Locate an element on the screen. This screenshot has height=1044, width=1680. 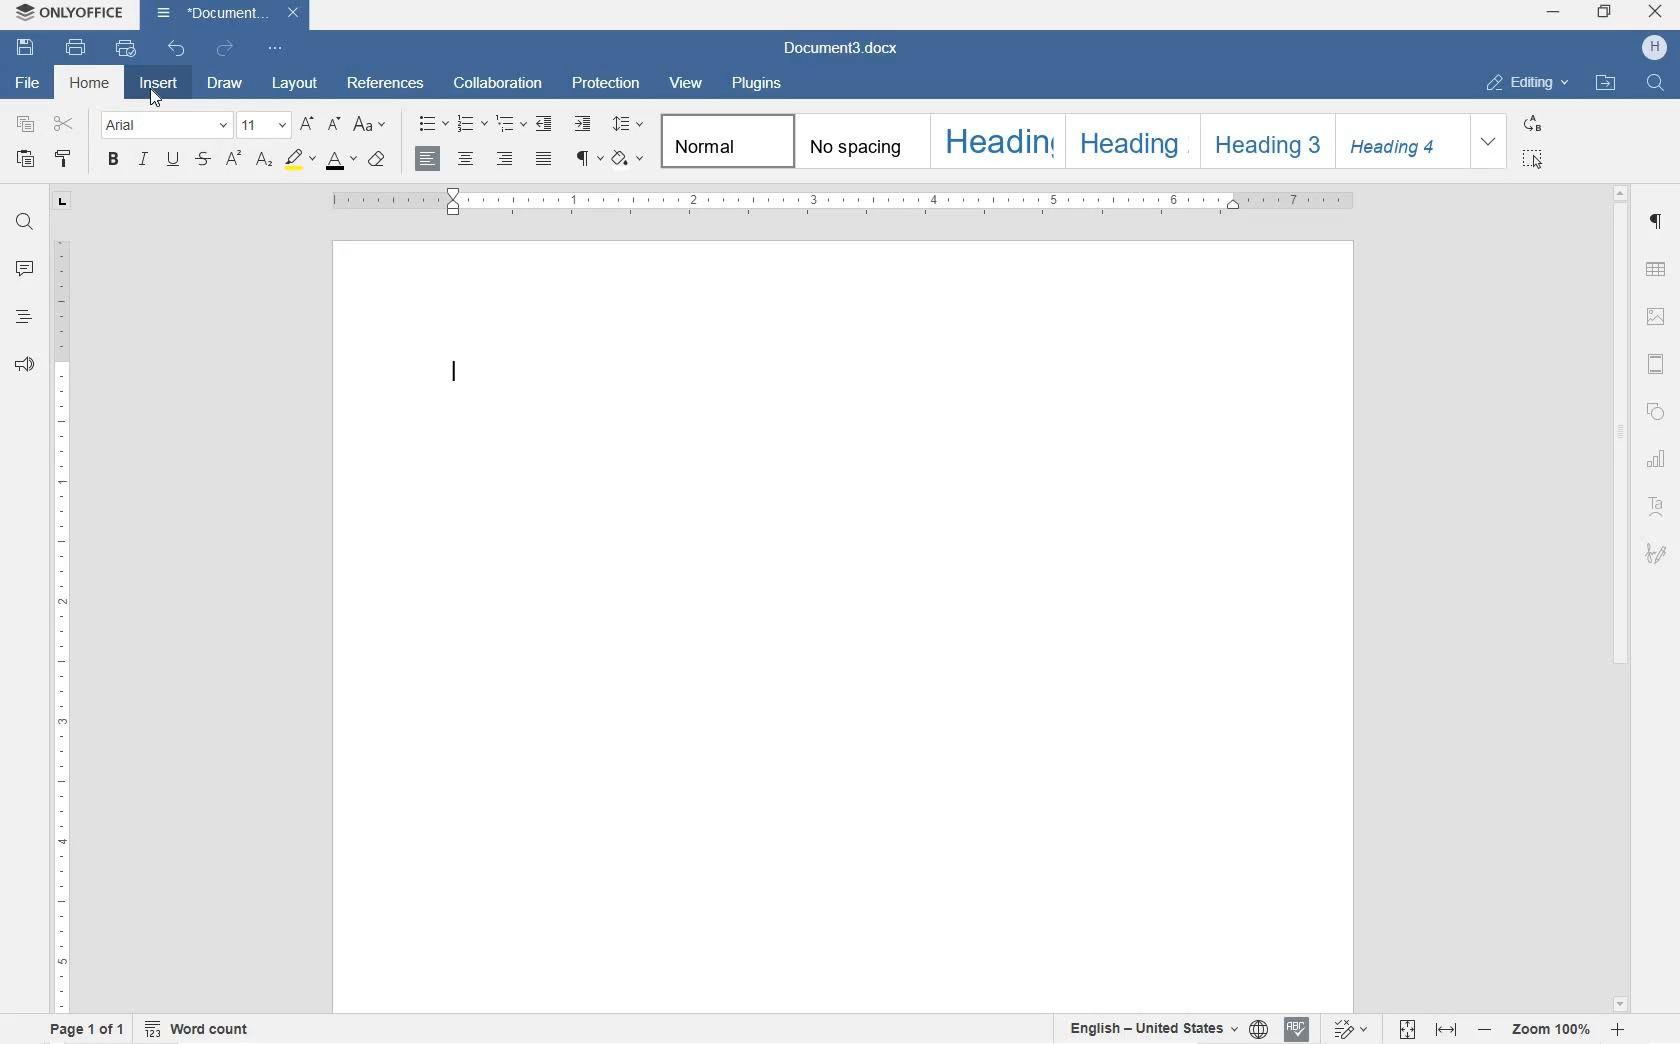
DECREMENT FONT SIZE is located at coordinates (334, 125).